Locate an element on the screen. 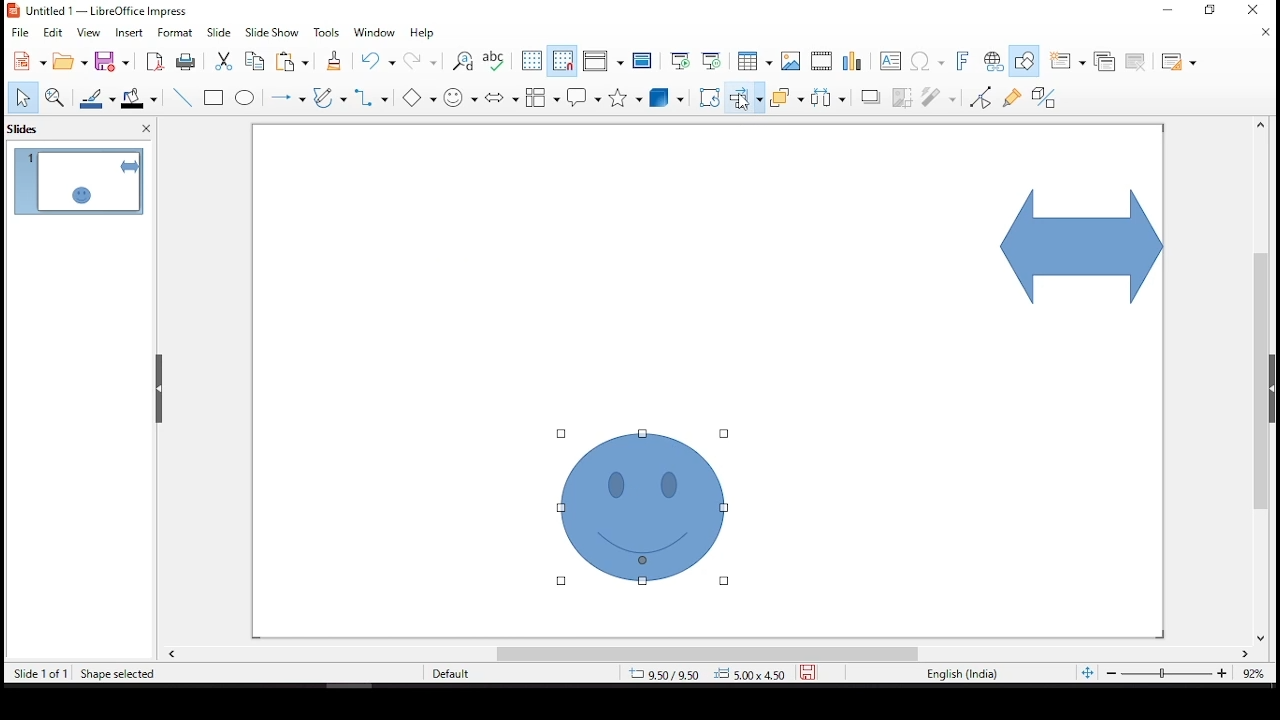  cut is located at coordinates (220, 62).